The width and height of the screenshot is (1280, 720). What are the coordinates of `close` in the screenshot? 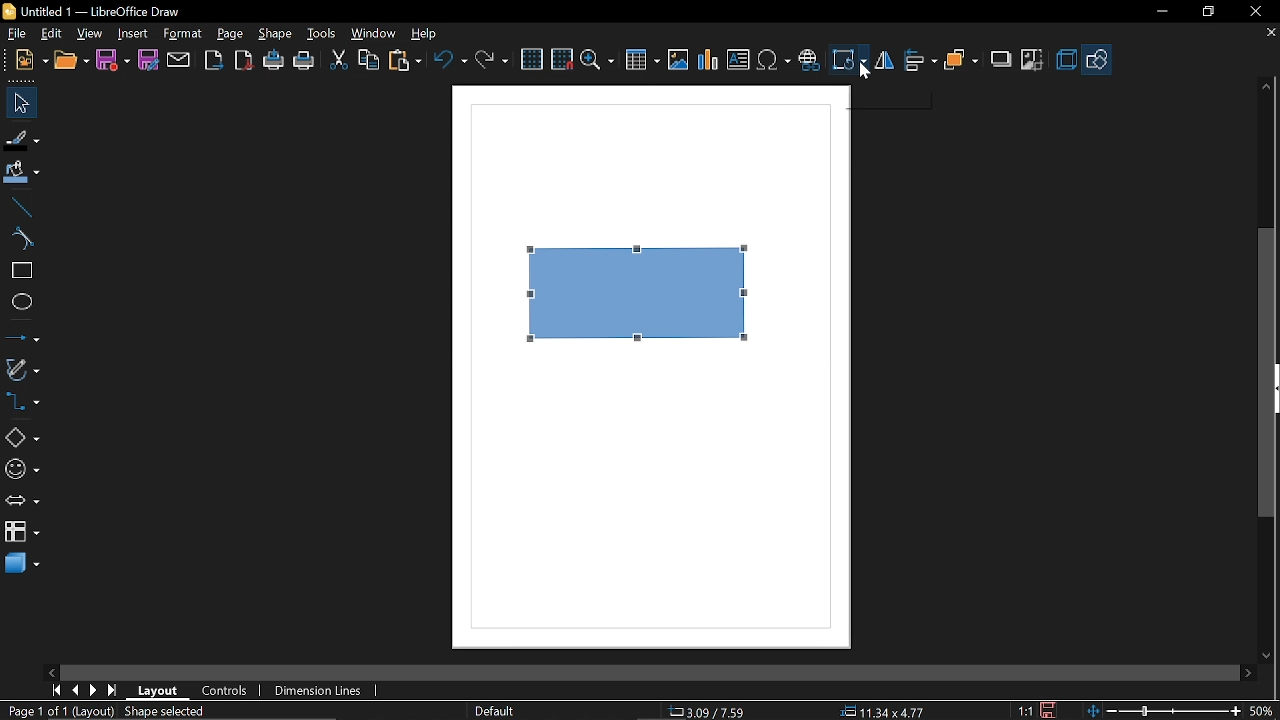 It's located at (1254, 11).